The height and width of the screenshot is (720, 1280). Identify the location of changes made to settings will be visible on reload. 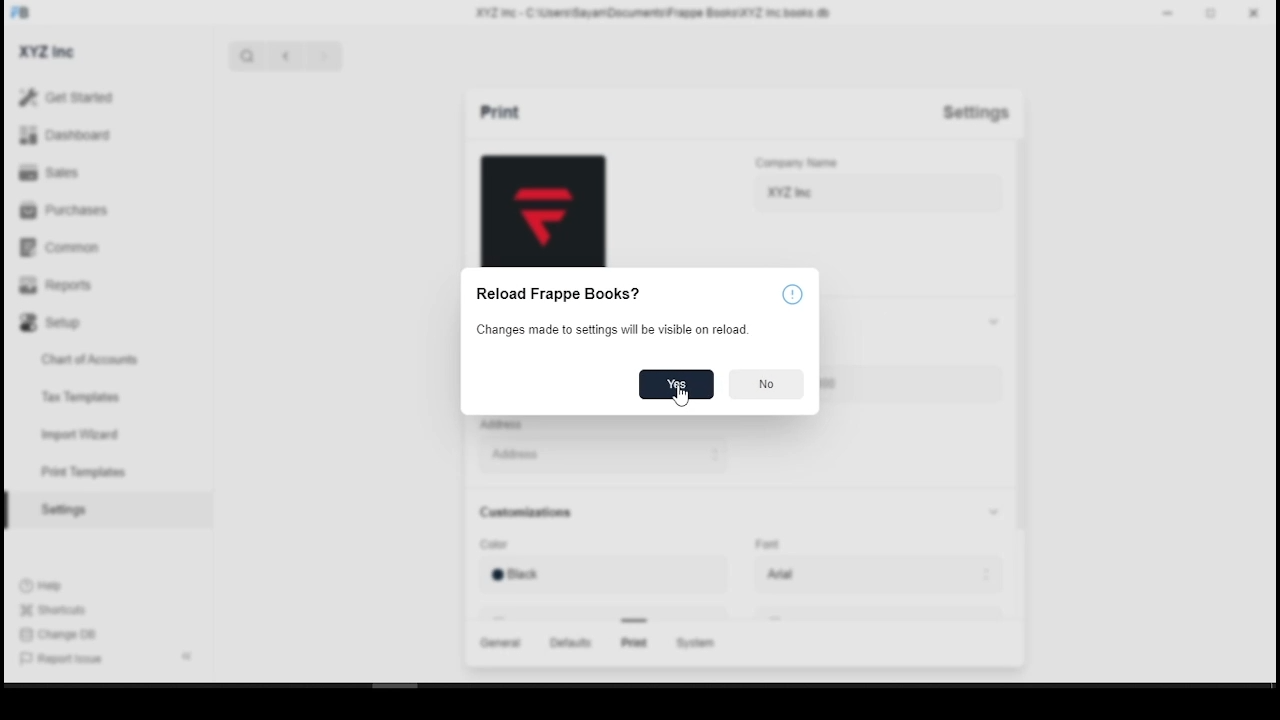
(608, 330).